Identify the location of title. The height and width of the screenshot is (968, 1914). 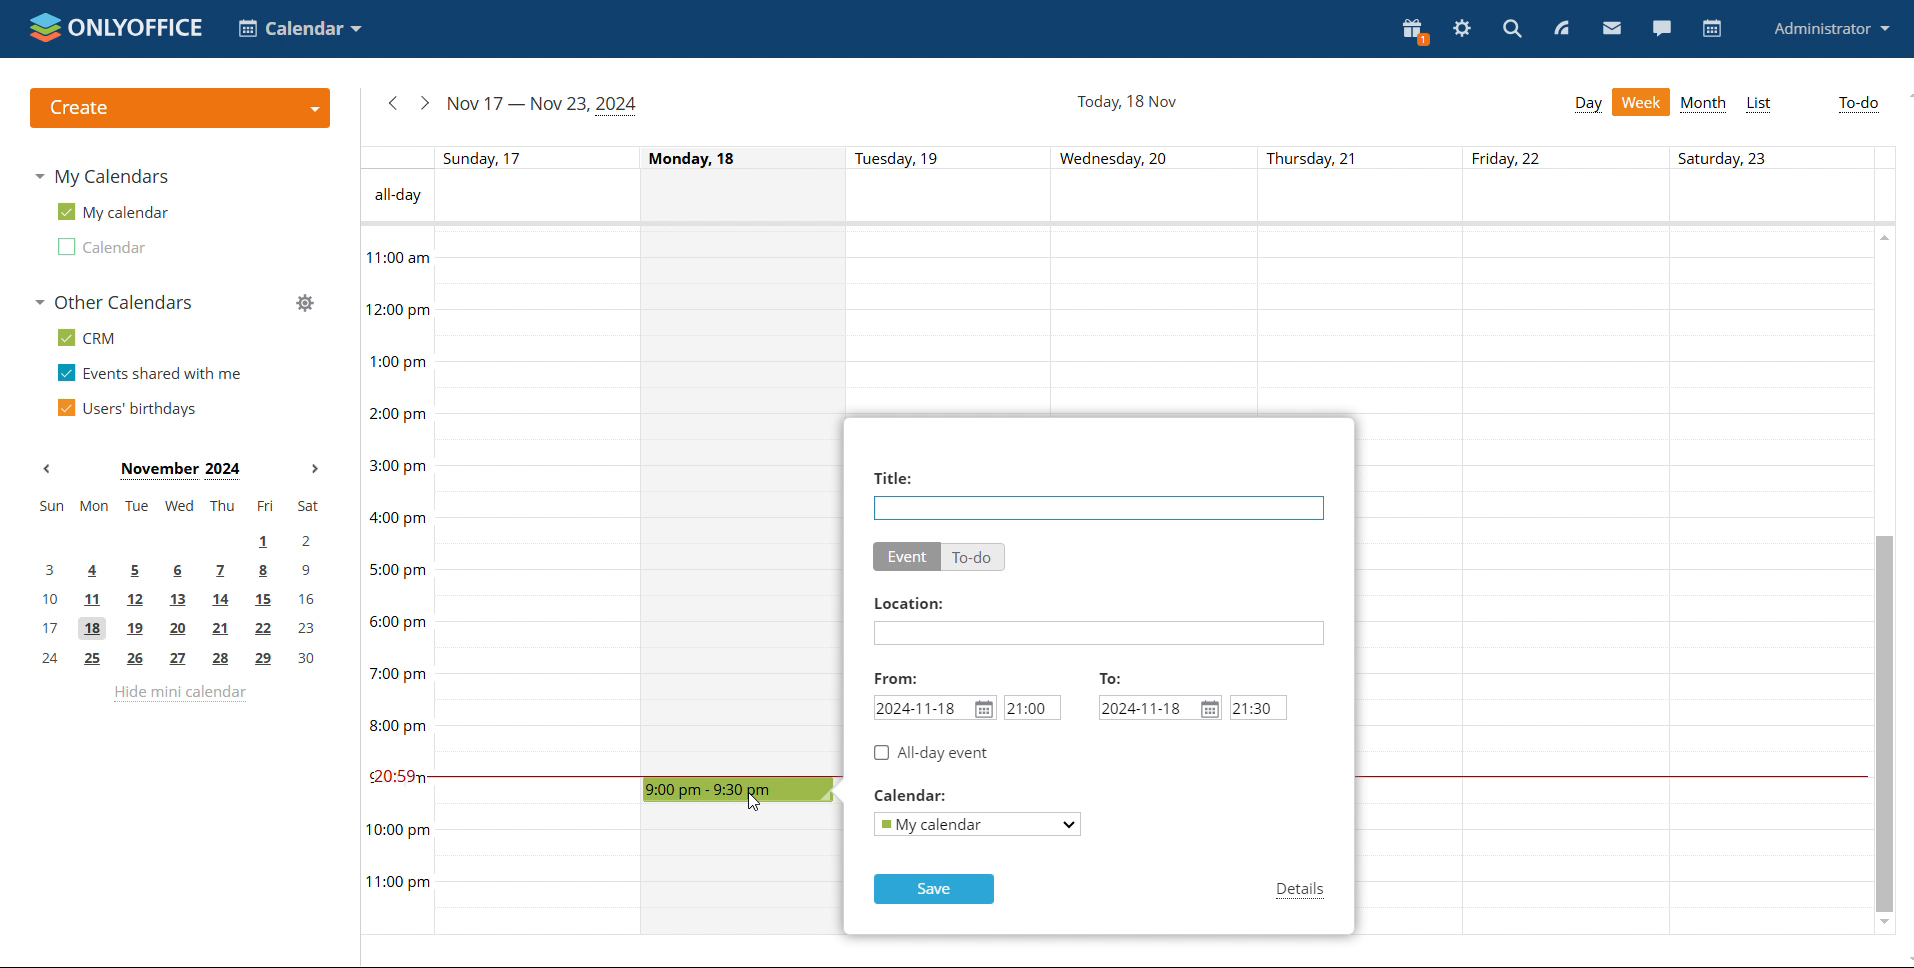
(893, 477).